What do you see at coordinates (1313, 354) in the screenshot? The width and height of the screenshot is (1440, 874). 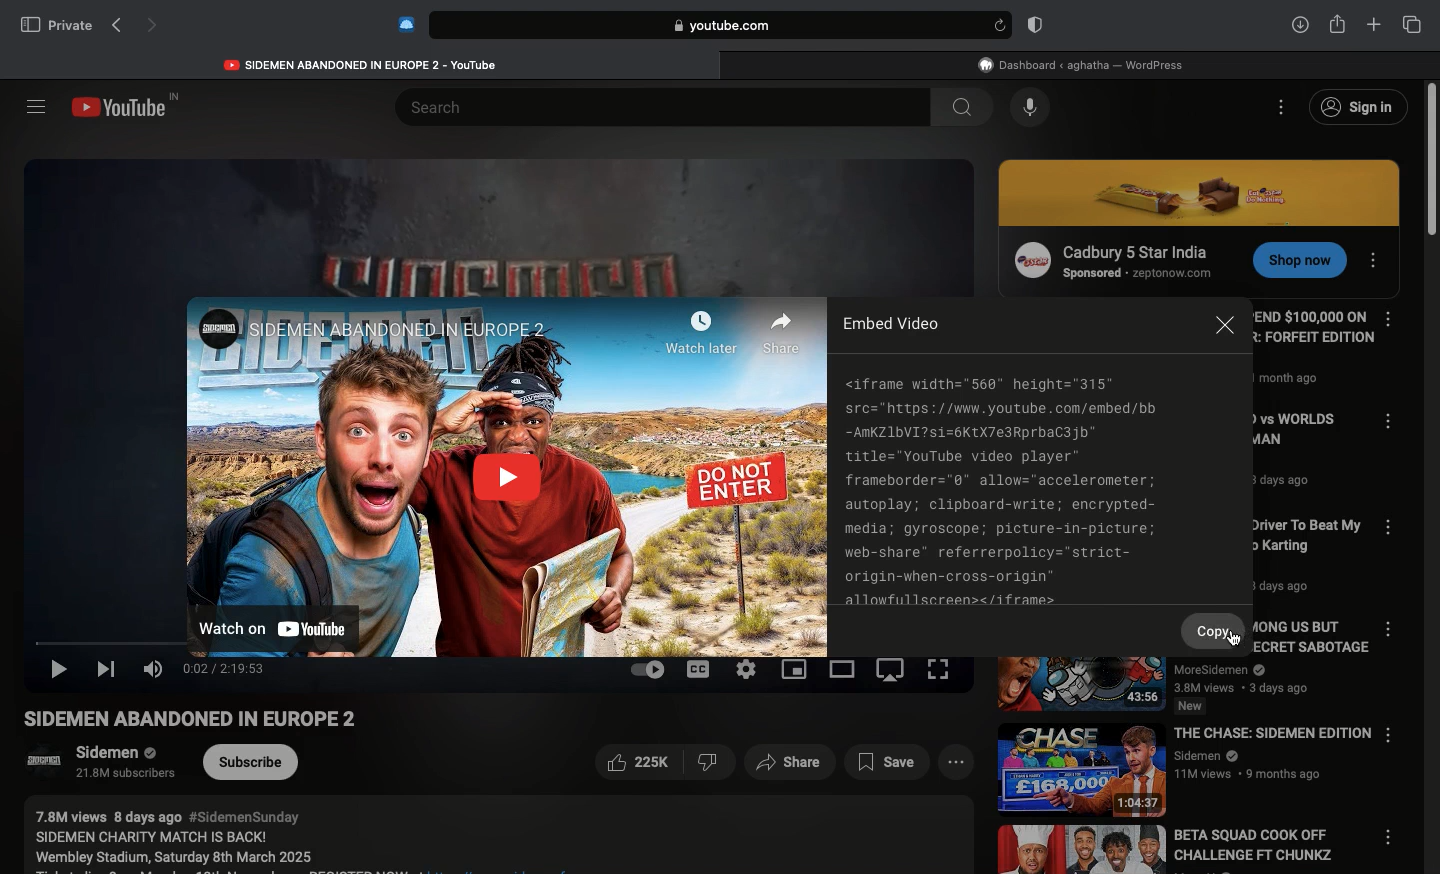 I see `Video name` at bounding box center [1313, 354].